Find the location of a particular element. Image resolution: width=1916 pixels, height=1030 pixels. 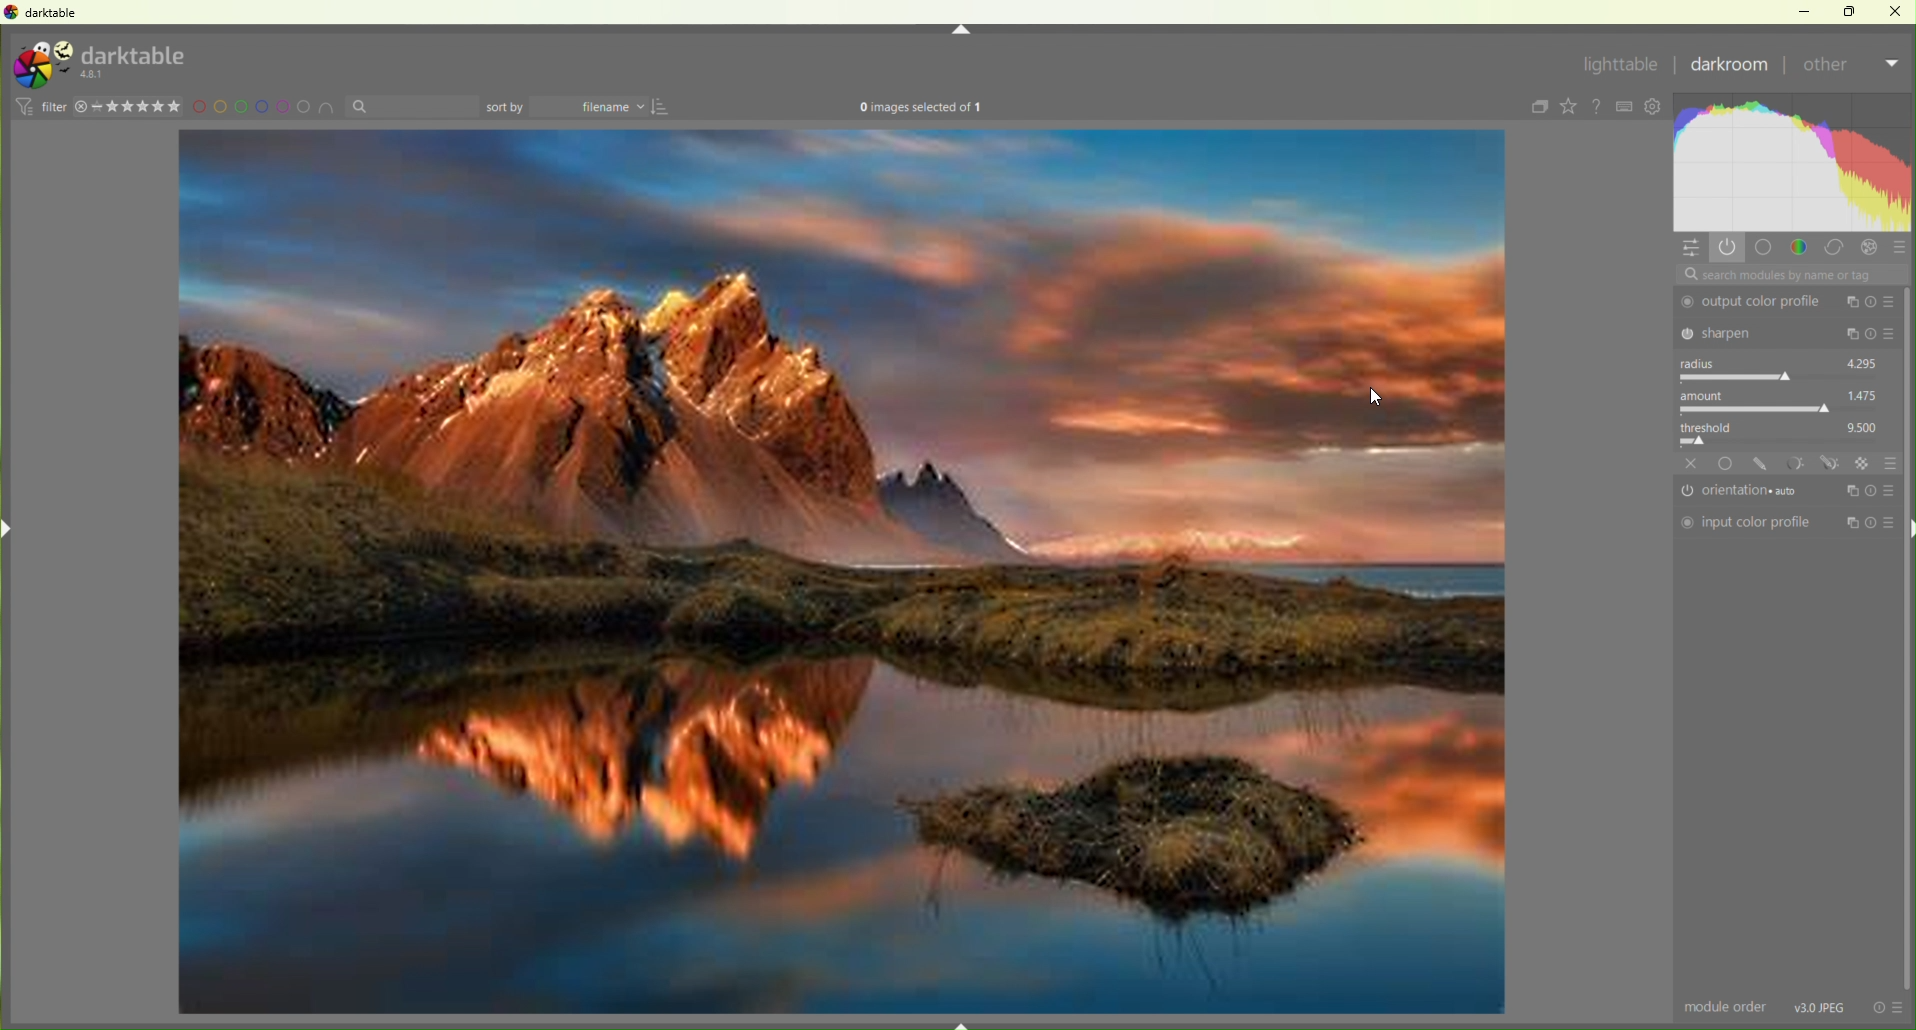

copy, reset and presets is located at coordinates (1871, 489).